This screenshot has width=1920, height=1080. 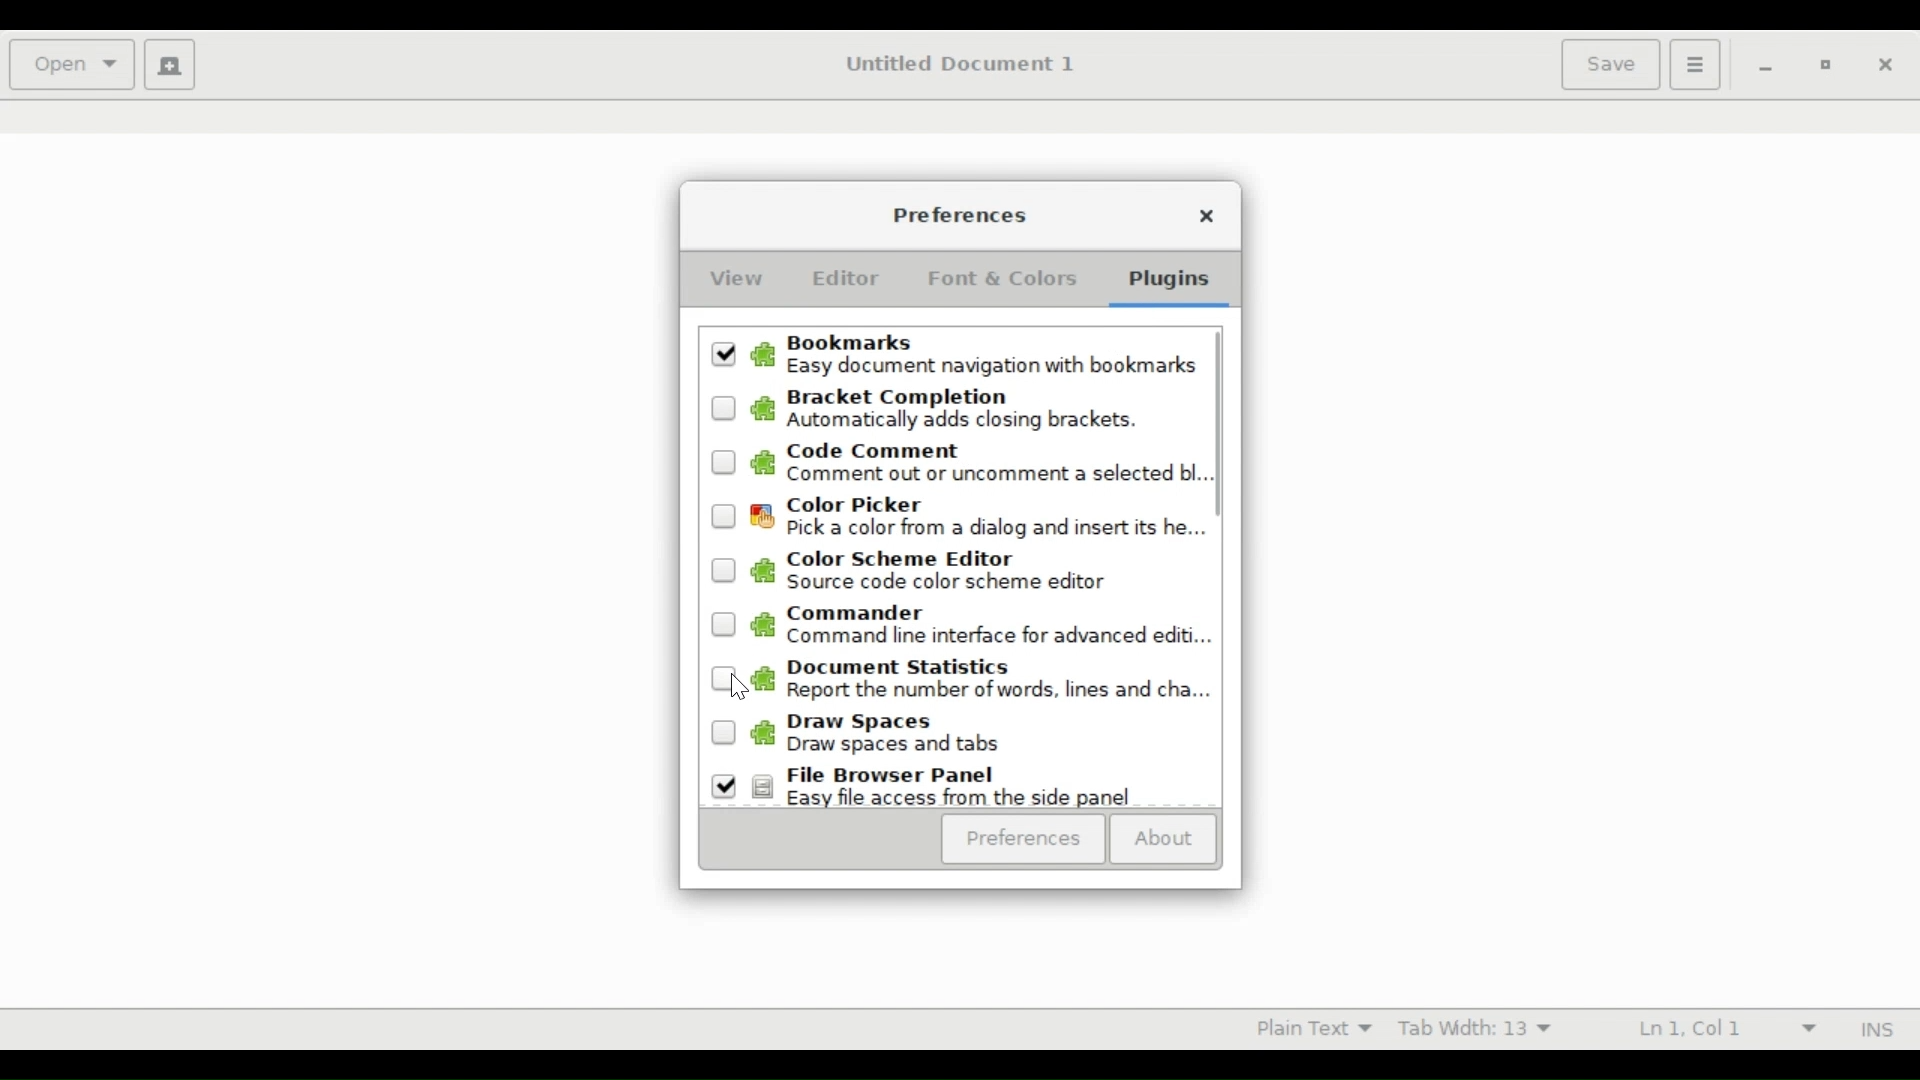 I want to click on Preferences, so click(x=962, y=217).